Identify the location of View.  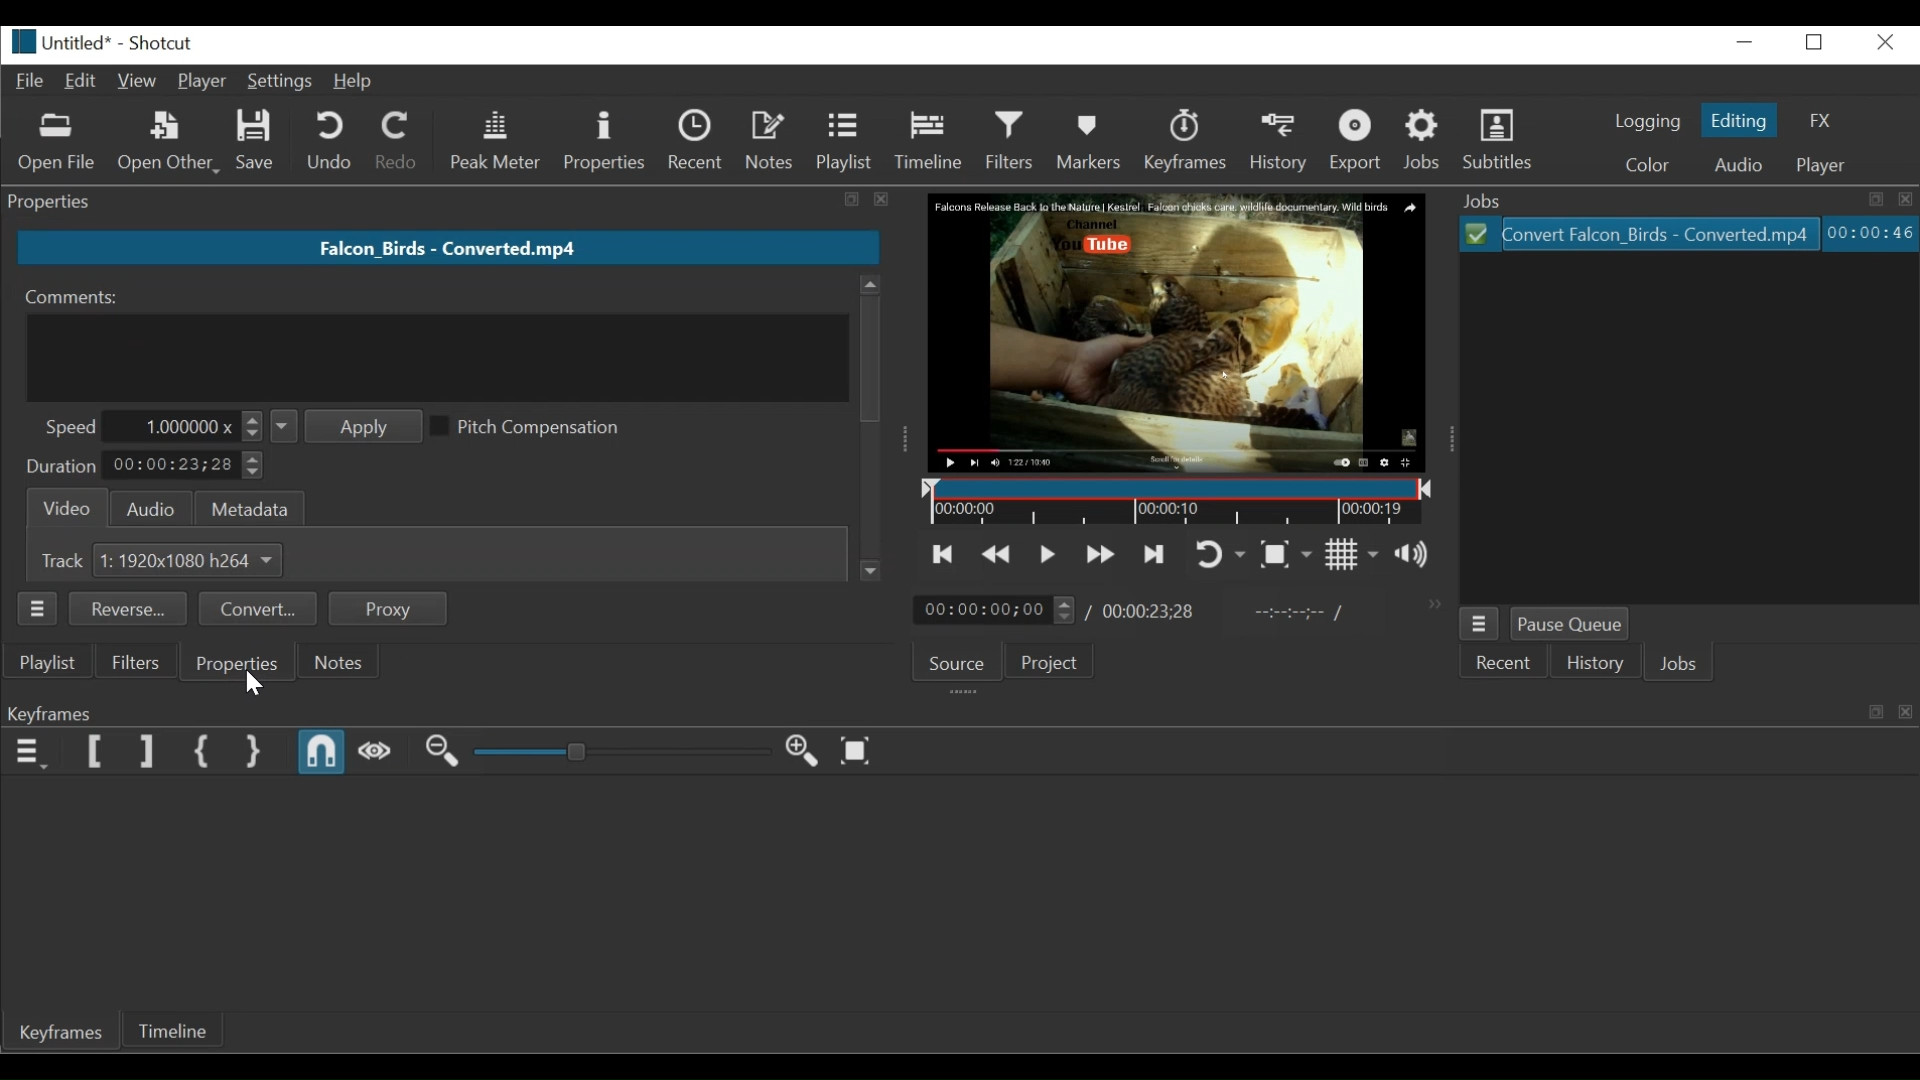
(136, 83).